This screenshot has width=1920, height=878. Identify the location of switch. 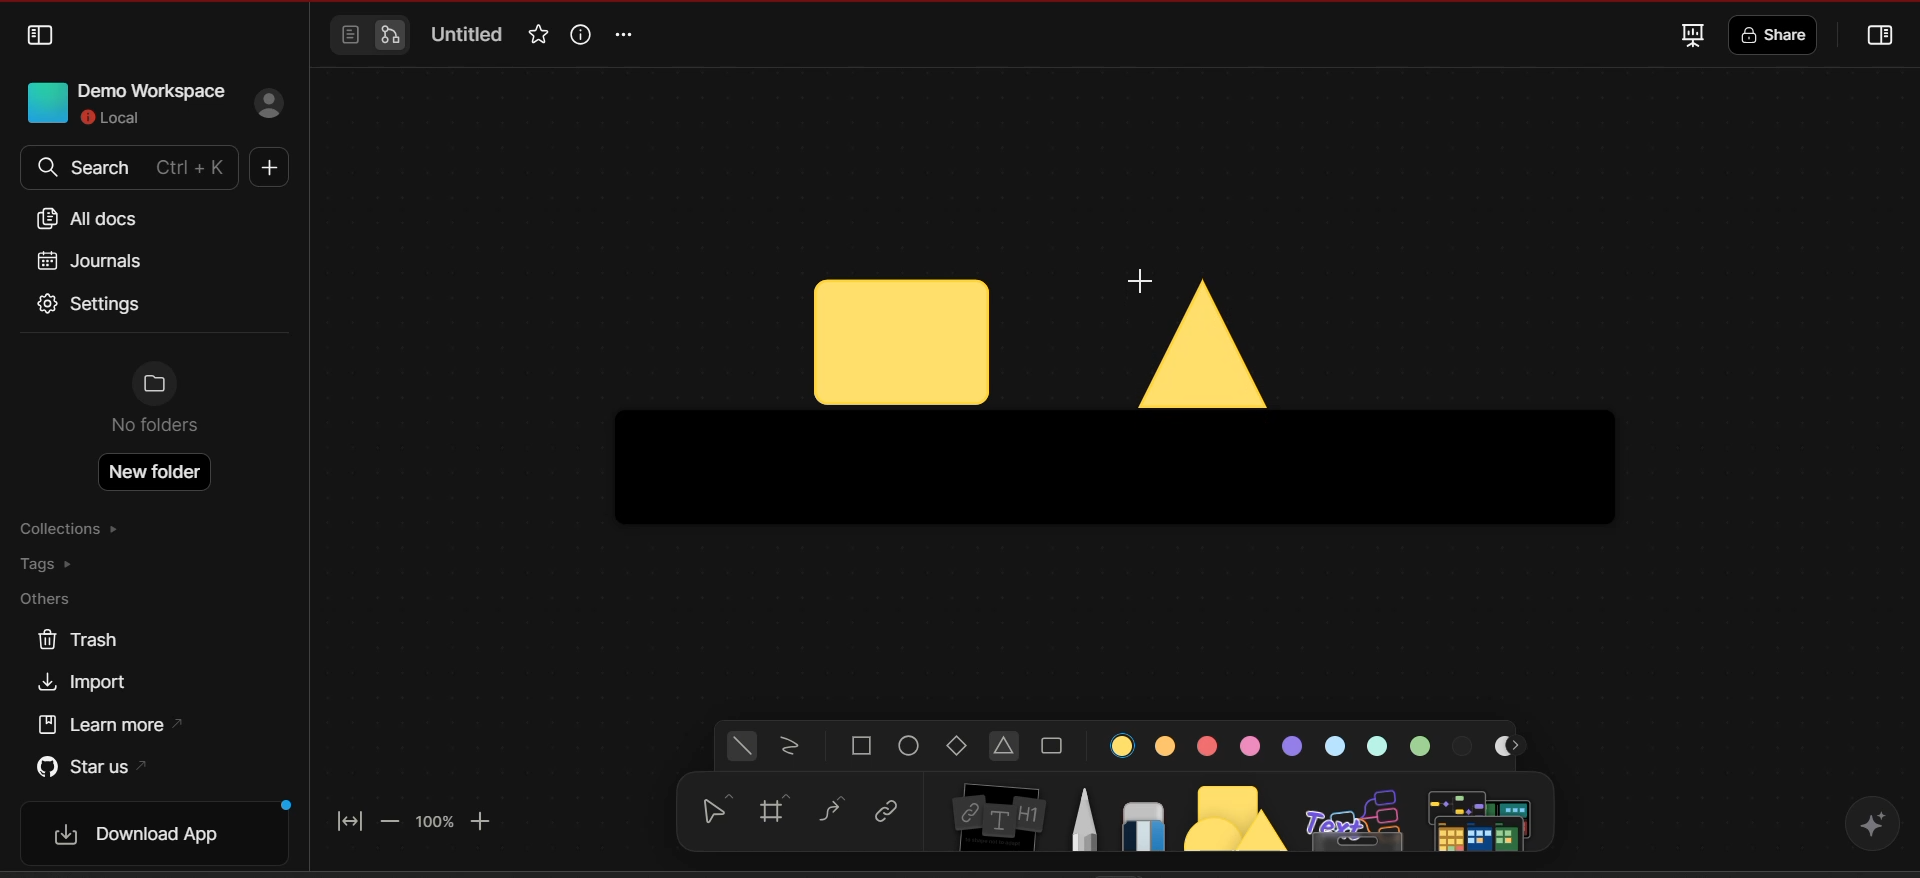
(368, 36).